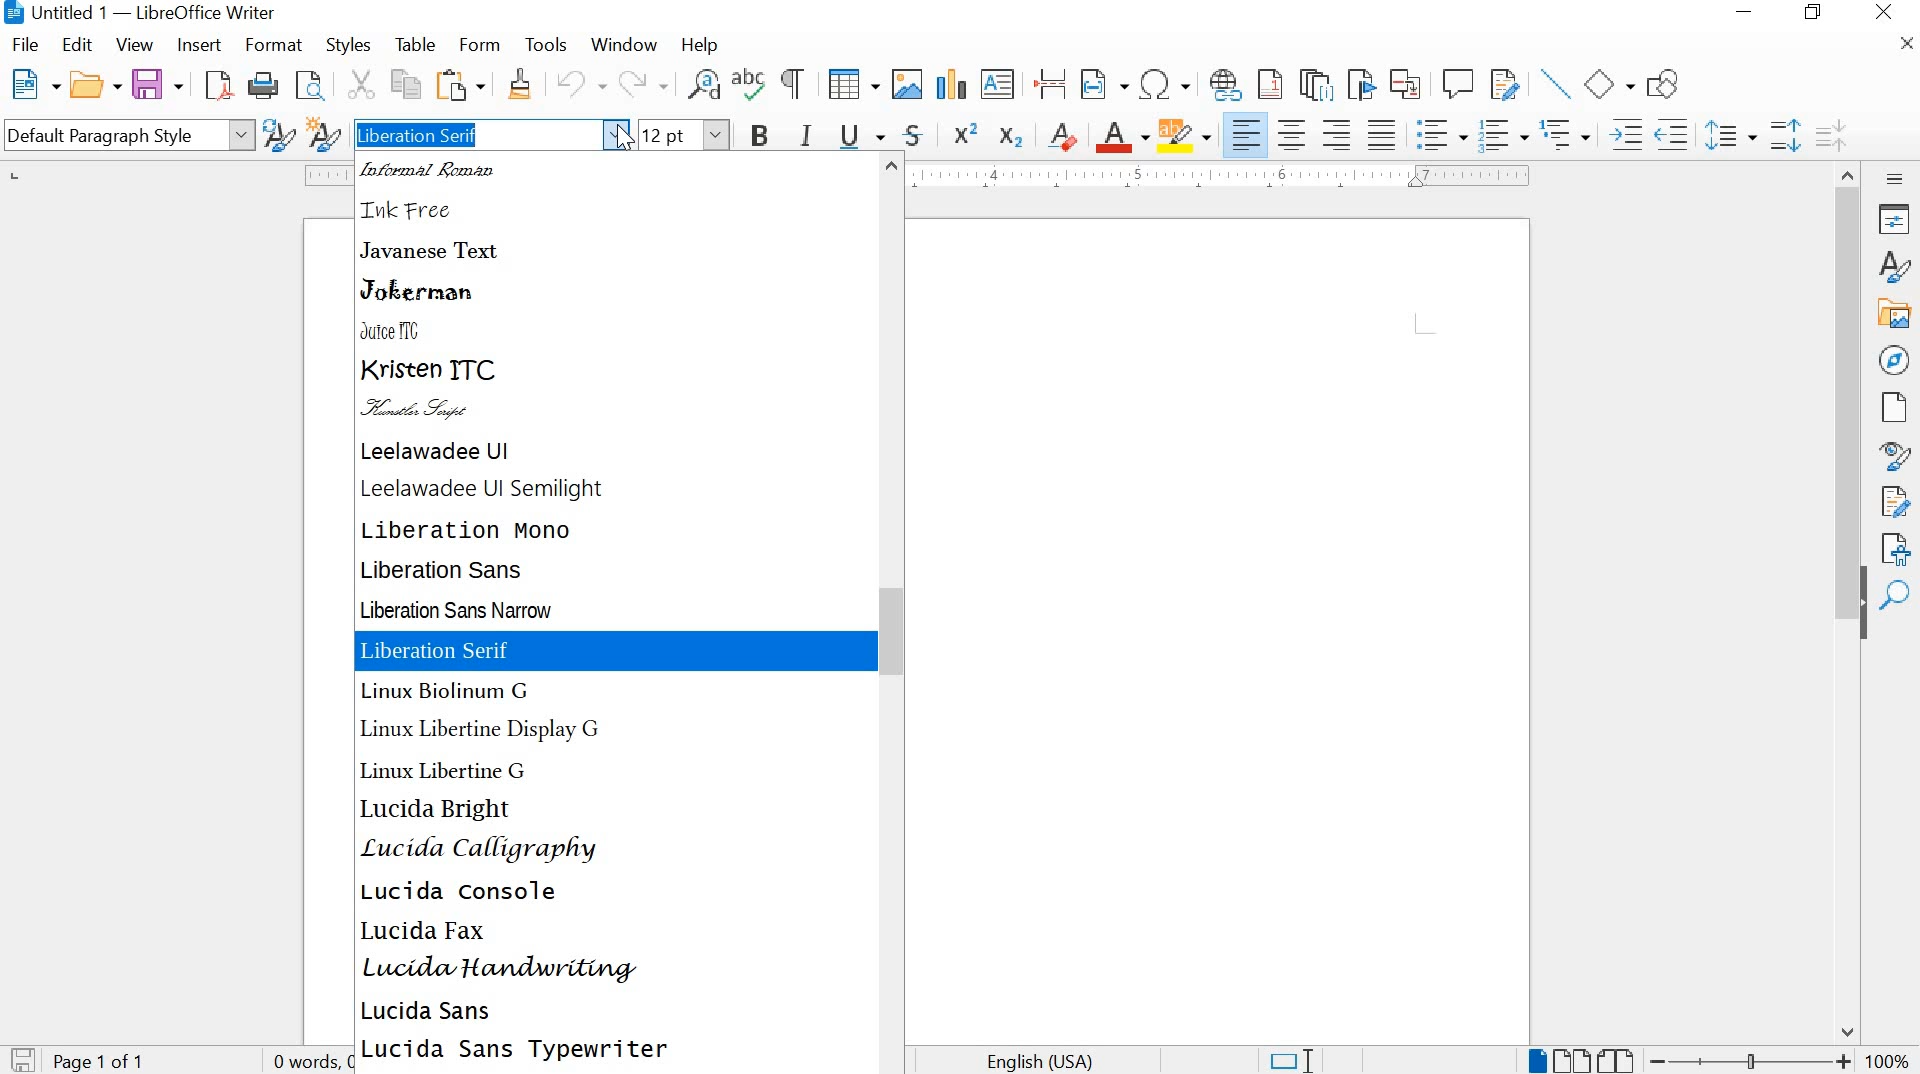 This screenshot has height=1074, width=1920. Describe the element at coordinates (472, 529) in the screenshot. I see `LIBERATION MONO` at that location.